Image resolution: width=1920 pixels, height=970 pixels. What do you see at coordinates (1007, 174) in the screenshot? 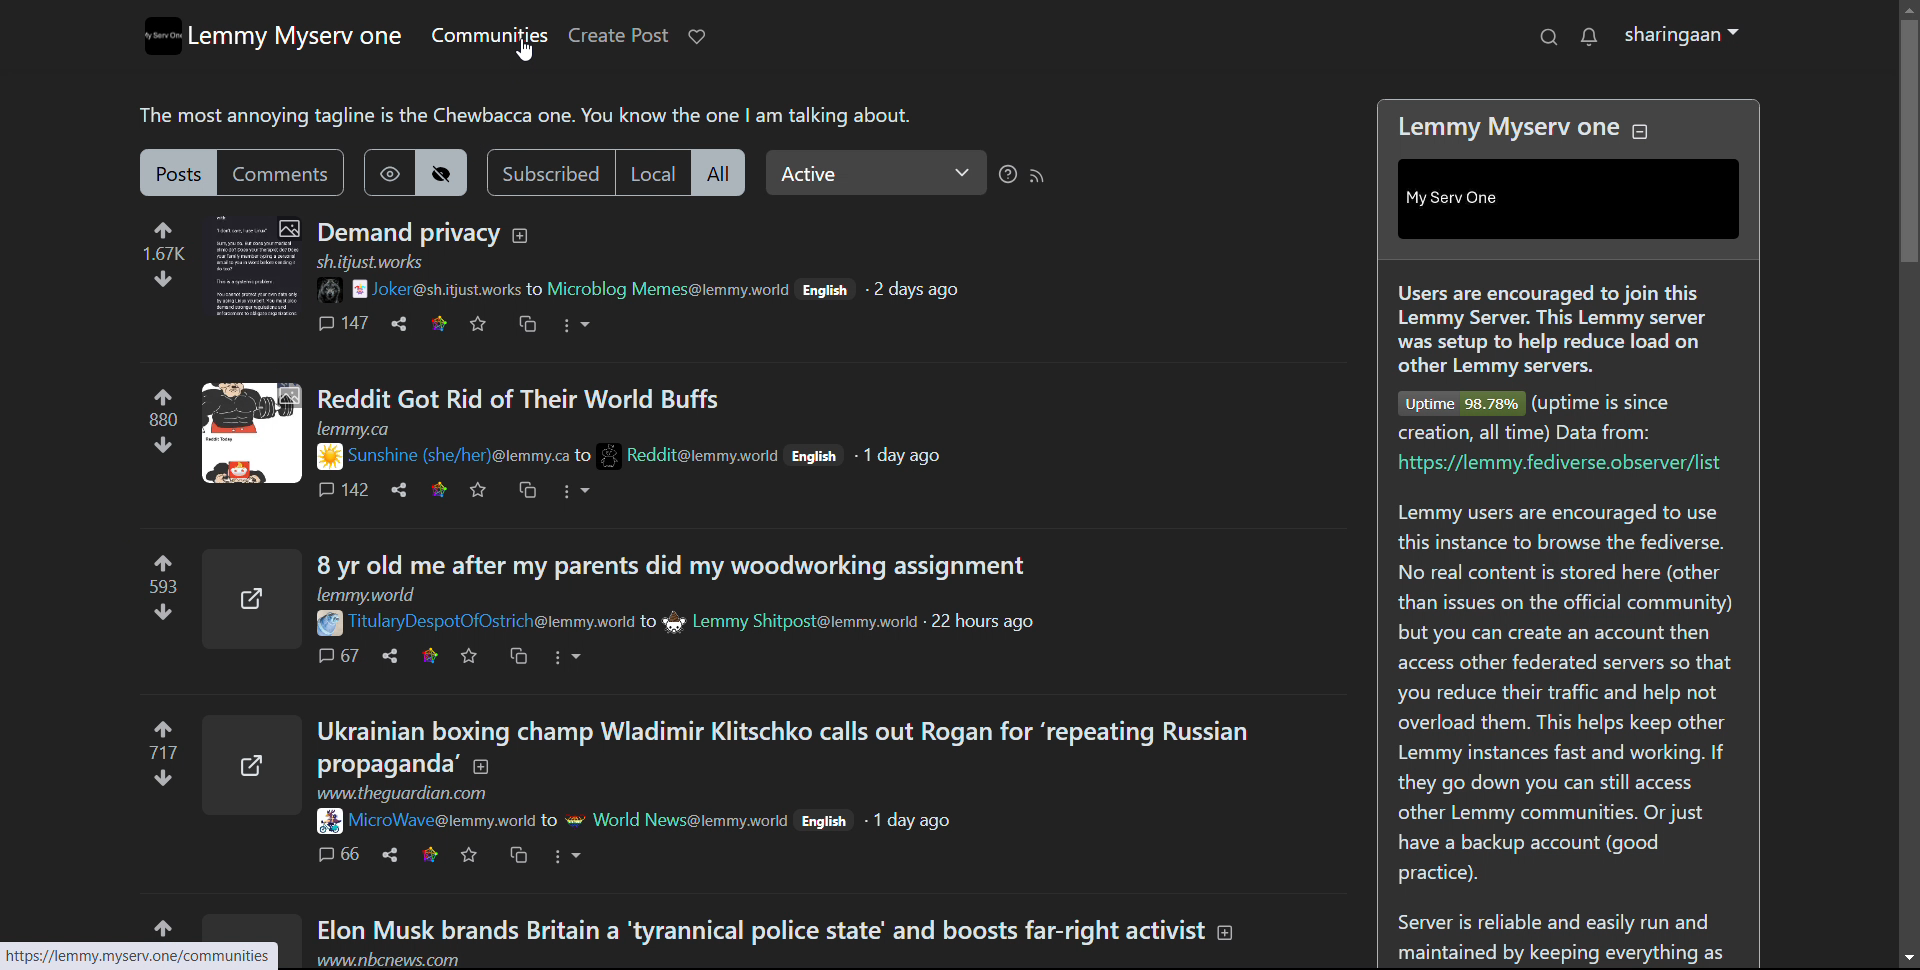
I see `sorting help` at bounding box center [1007, 174].